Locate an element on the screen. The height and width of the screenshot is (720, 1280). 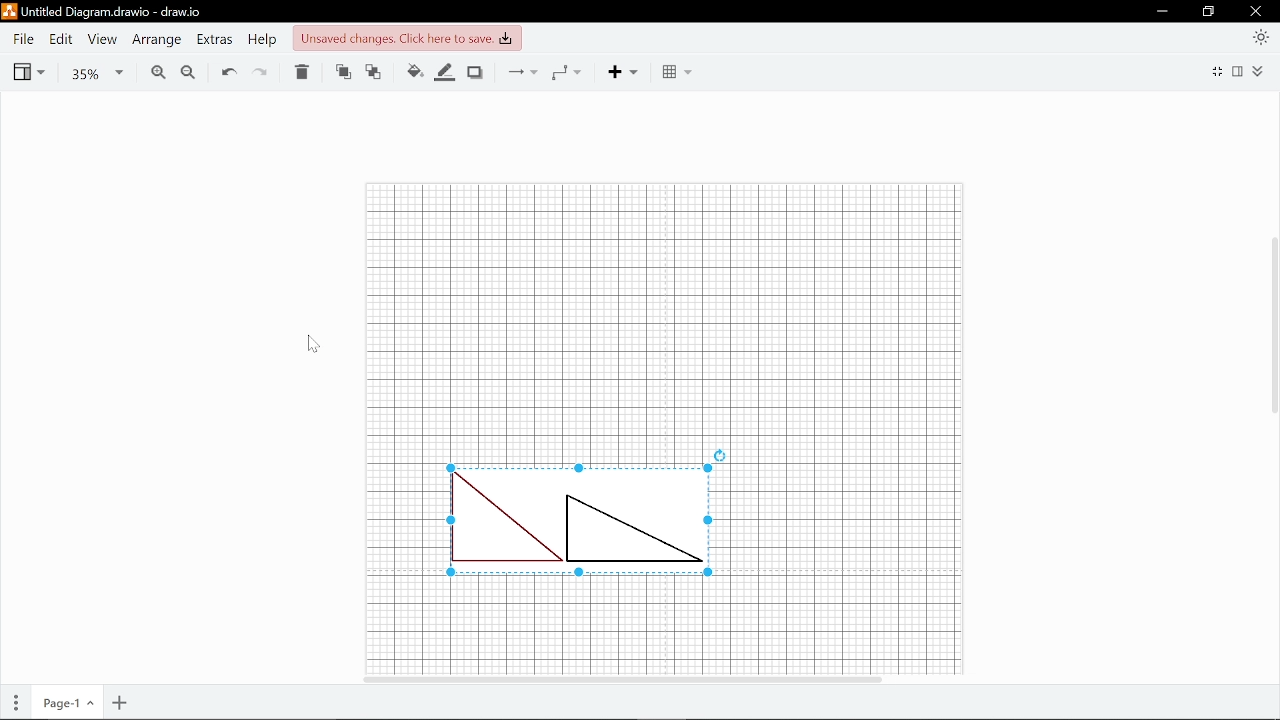
View is located at coordinates (103, 39).